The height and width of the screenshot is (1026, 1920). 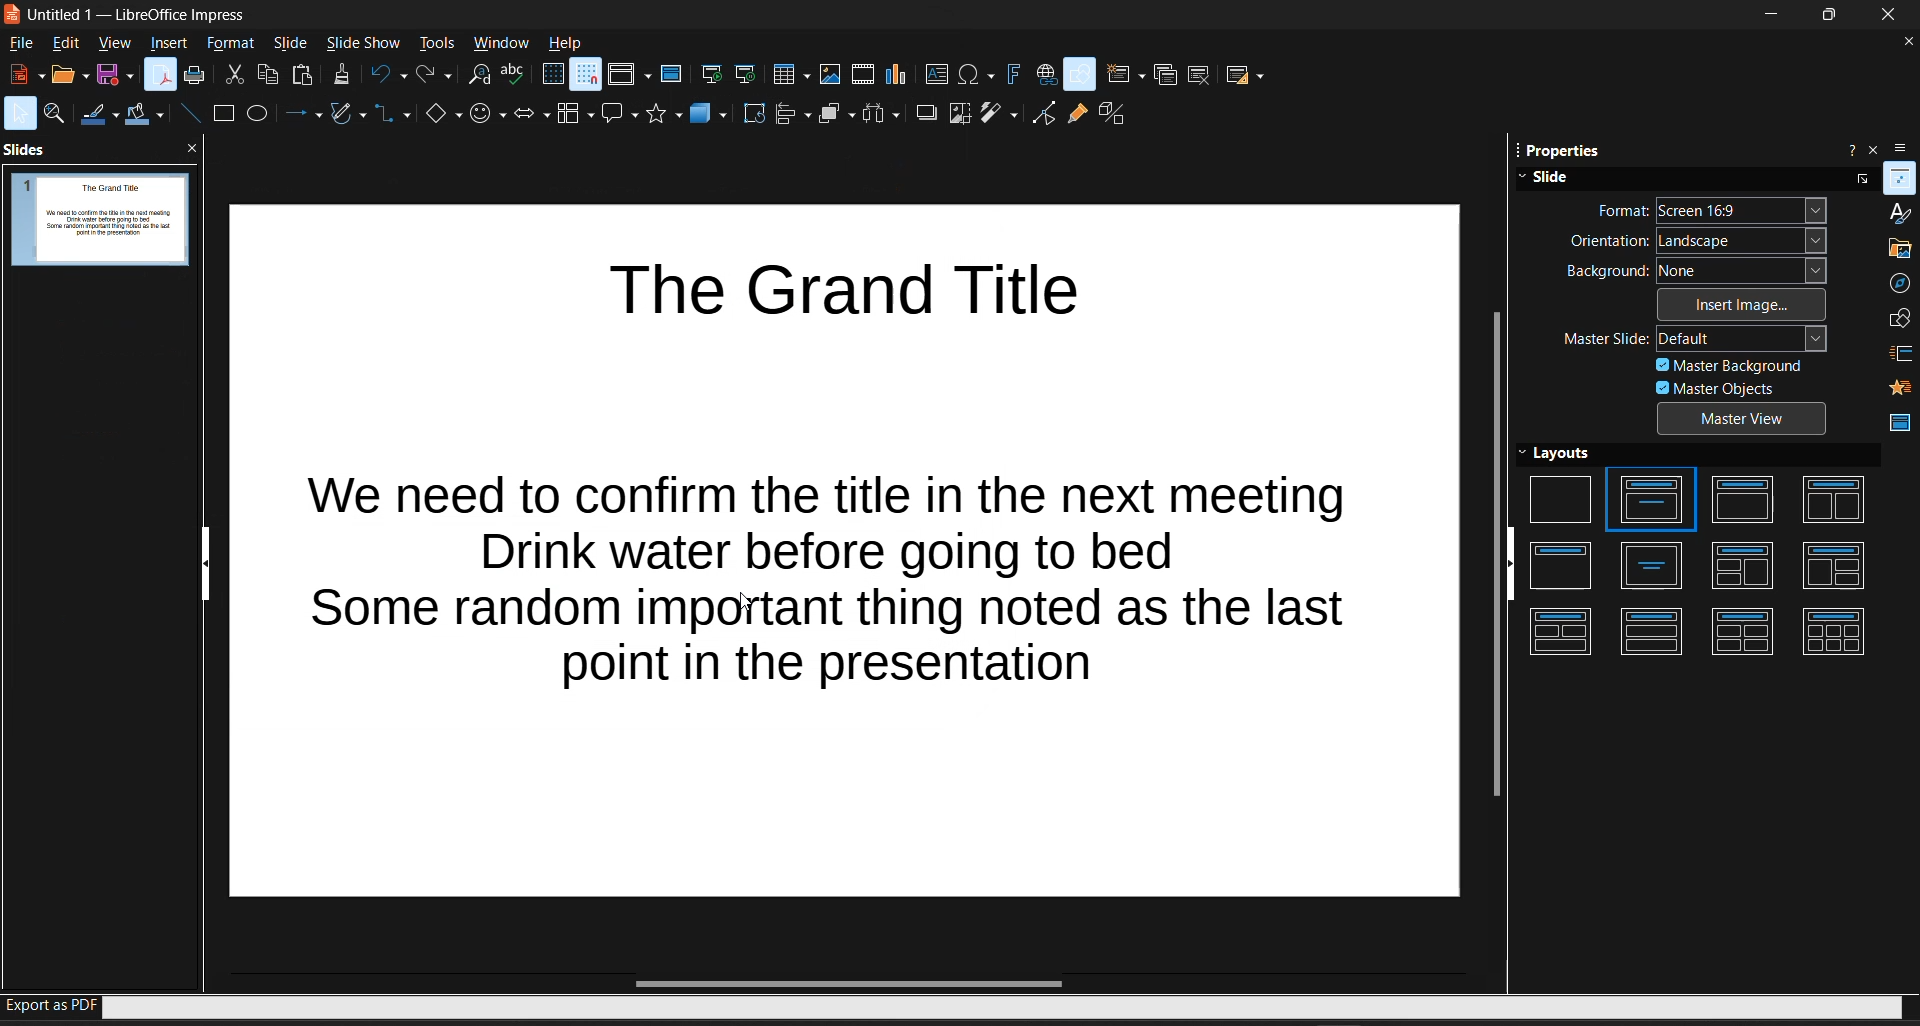 I want to click on flowchart, so click(x=574, y=117).